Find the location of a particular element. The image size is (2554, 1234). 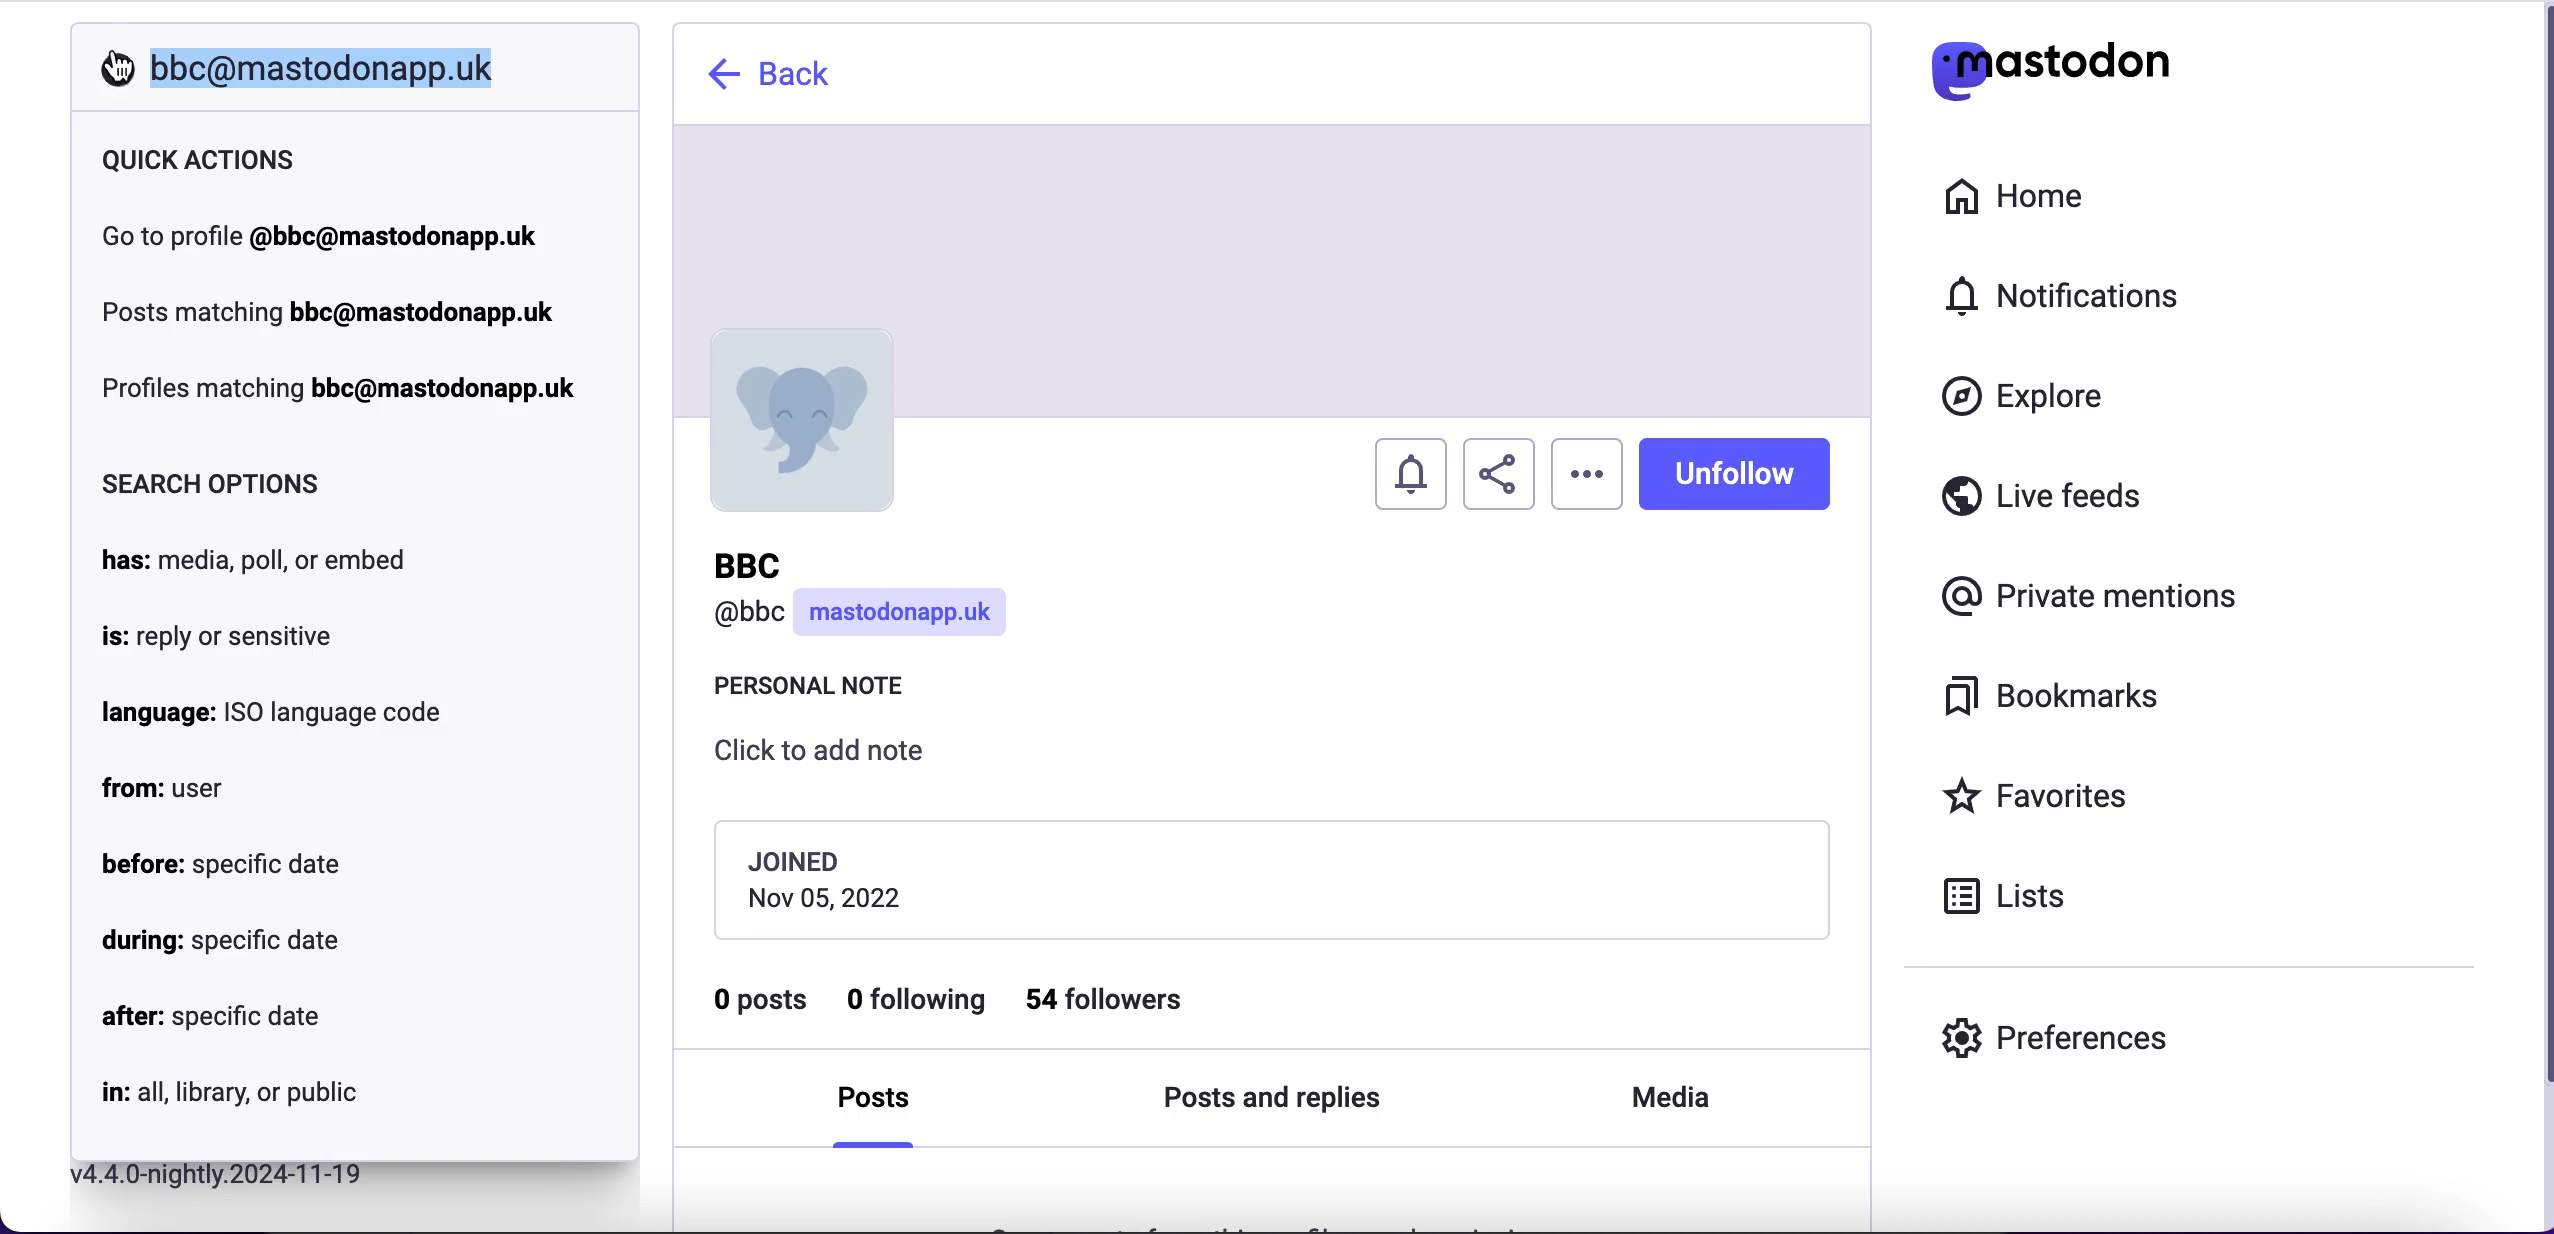

preferences is located at coordinates (2056, 1037).